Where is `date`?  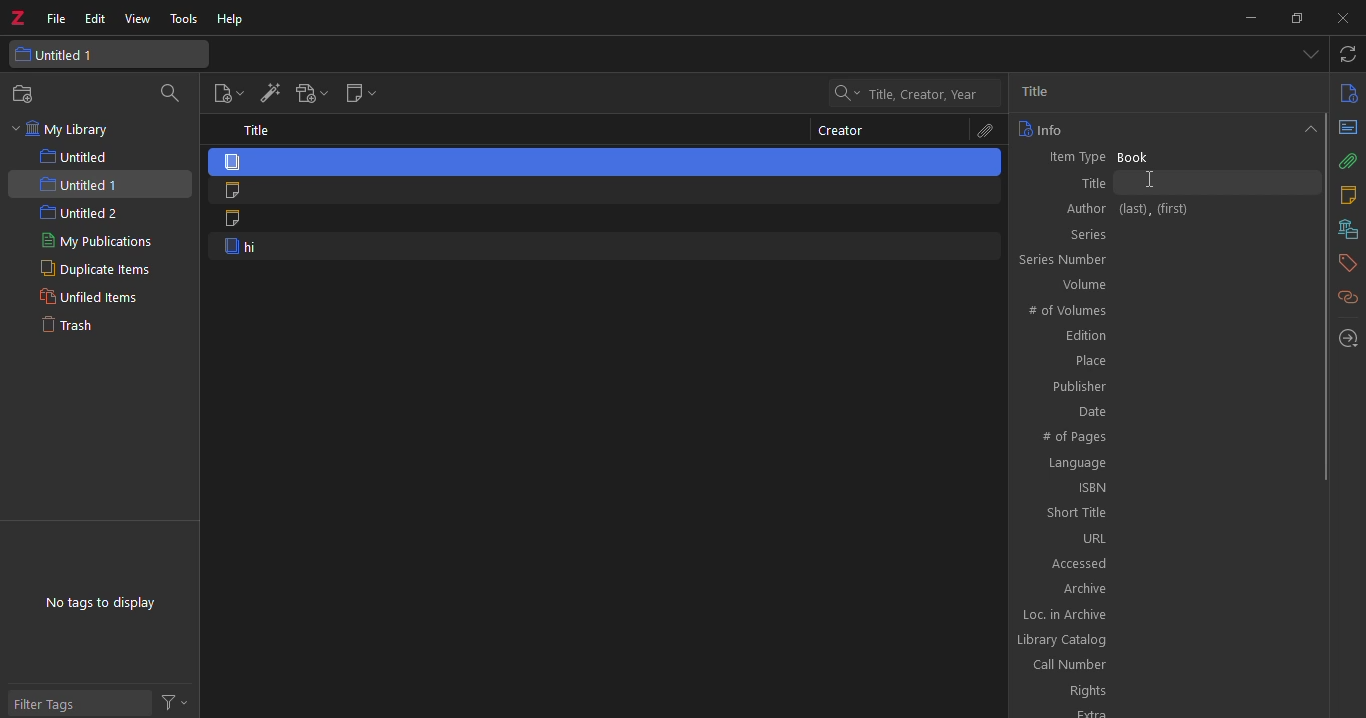
date is located at coordinates (1162, 410).